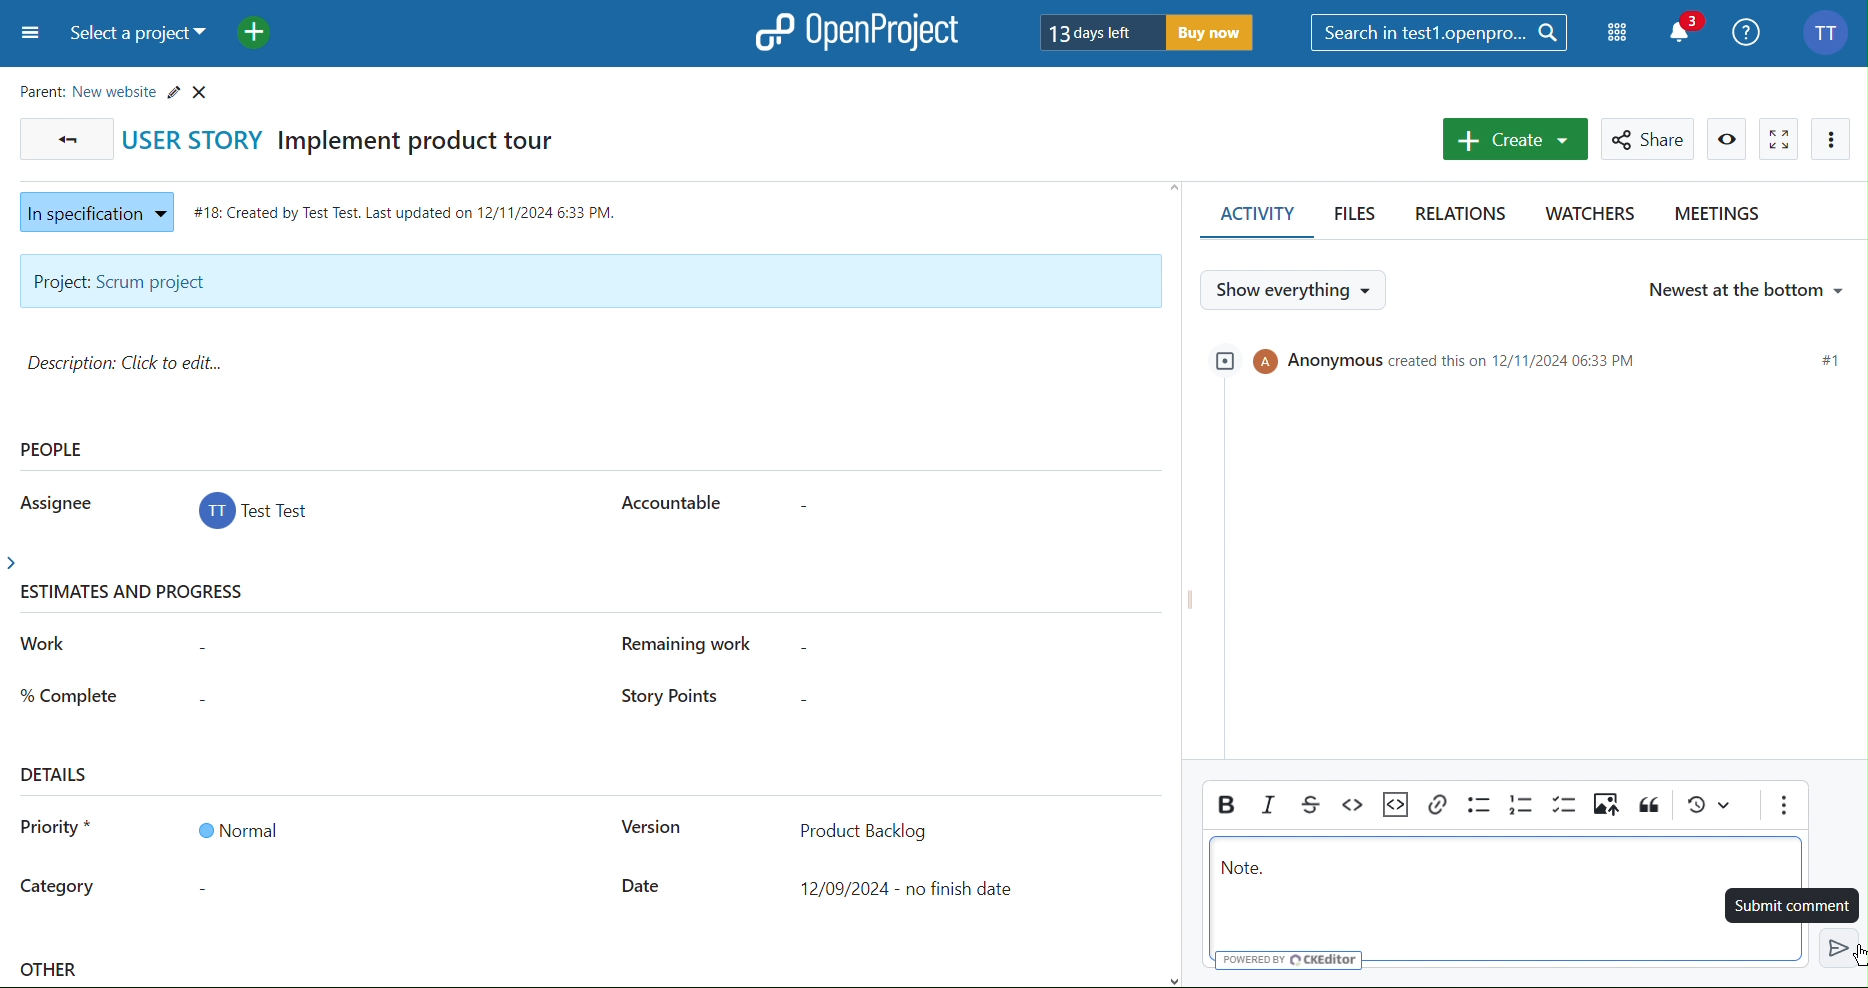 This screenshot has height=988, width=1868. Describe the element at coordinates (1314, 804) in the screenshot. I see `Strikethrough` at that location.